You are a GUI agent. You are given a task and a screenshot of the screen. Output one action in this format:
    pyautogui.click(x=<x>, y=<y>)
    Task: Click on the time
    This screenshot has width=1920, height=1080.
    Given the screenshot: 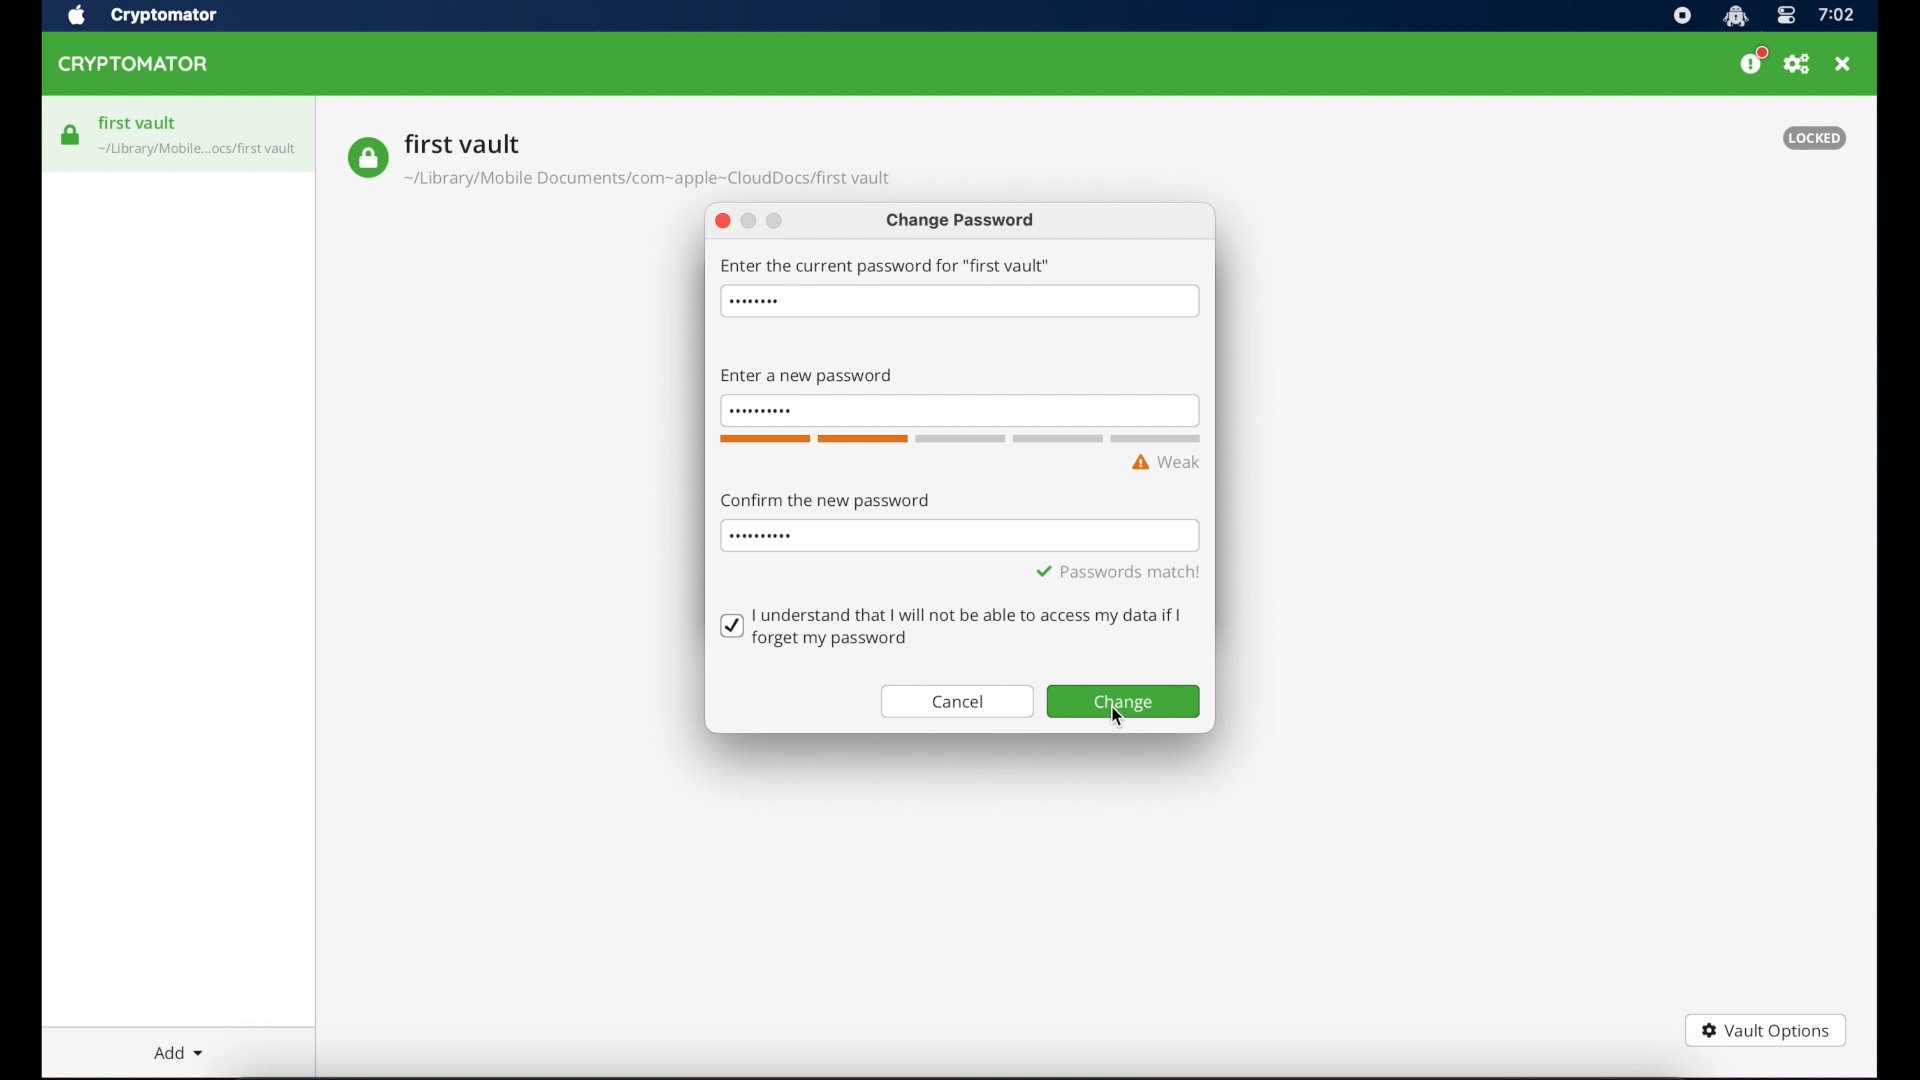 What is the action you would take?
    pyautogui.click(x=1836, y=16)
    